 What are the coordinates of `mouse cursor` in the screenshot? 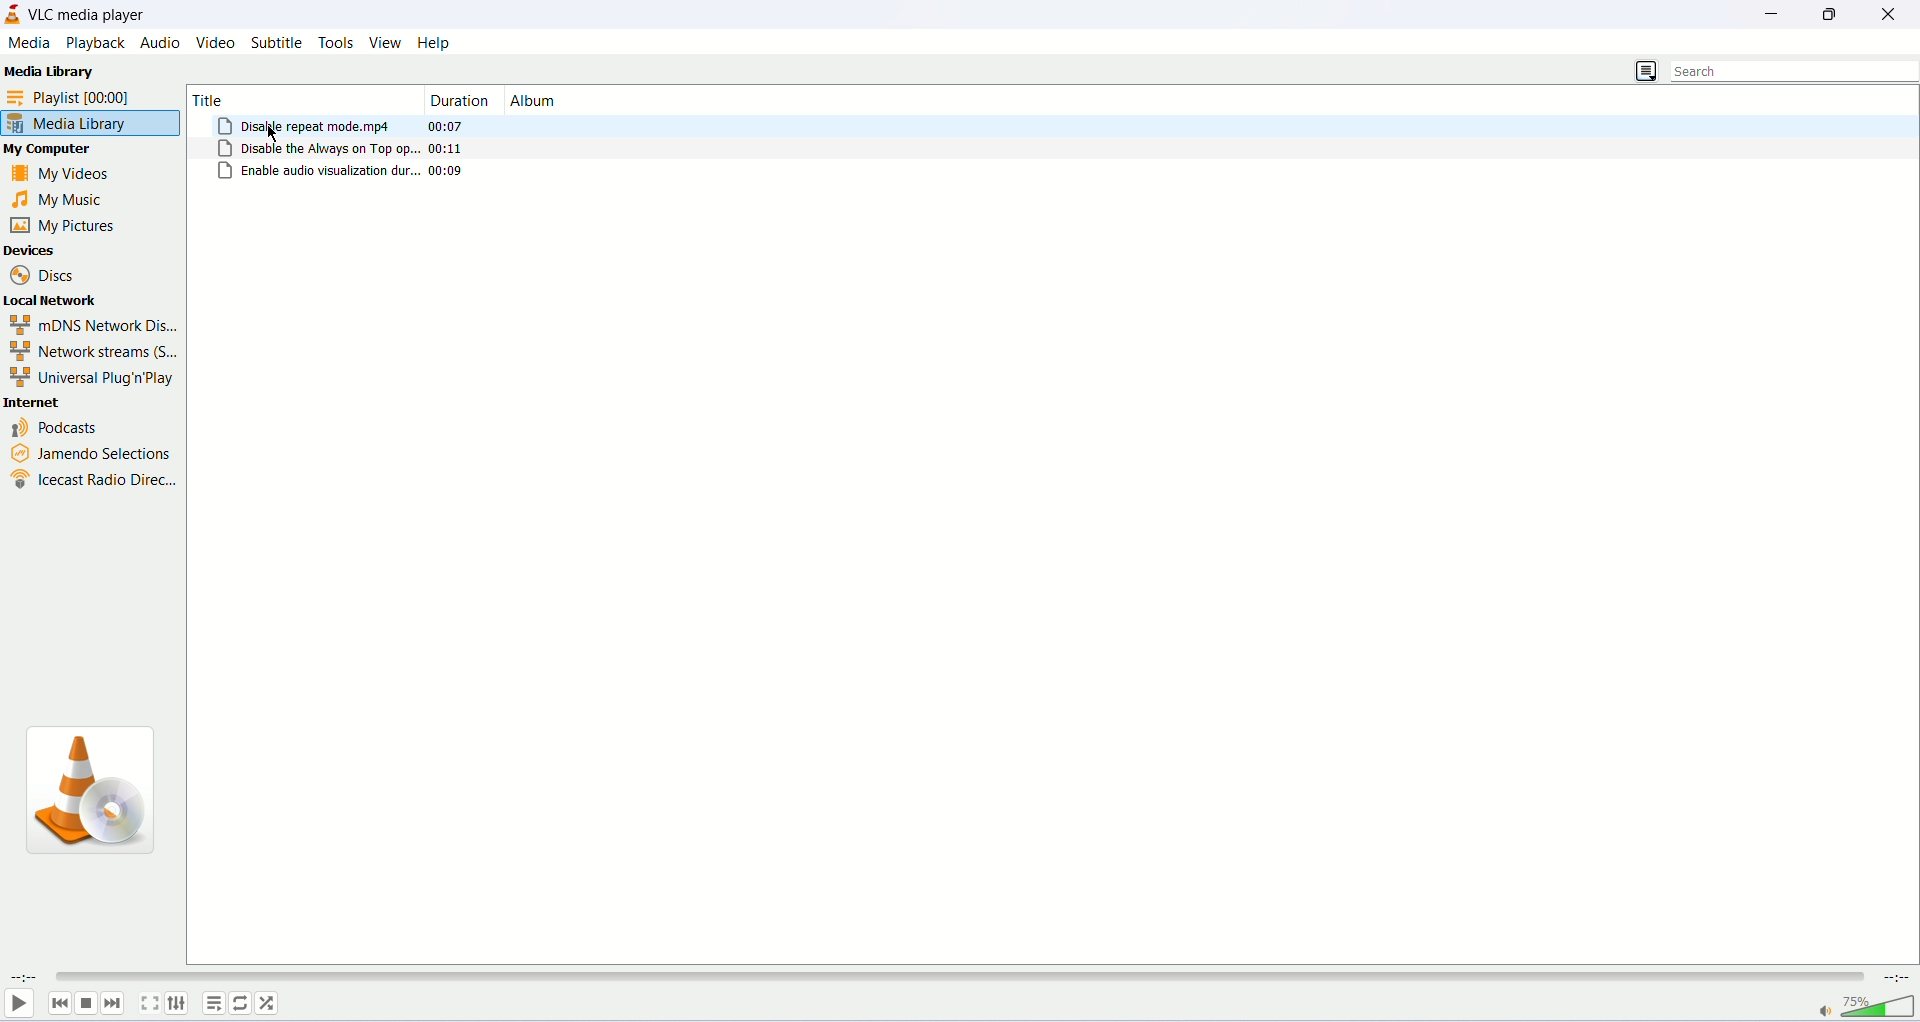 It's located at (272, 134).